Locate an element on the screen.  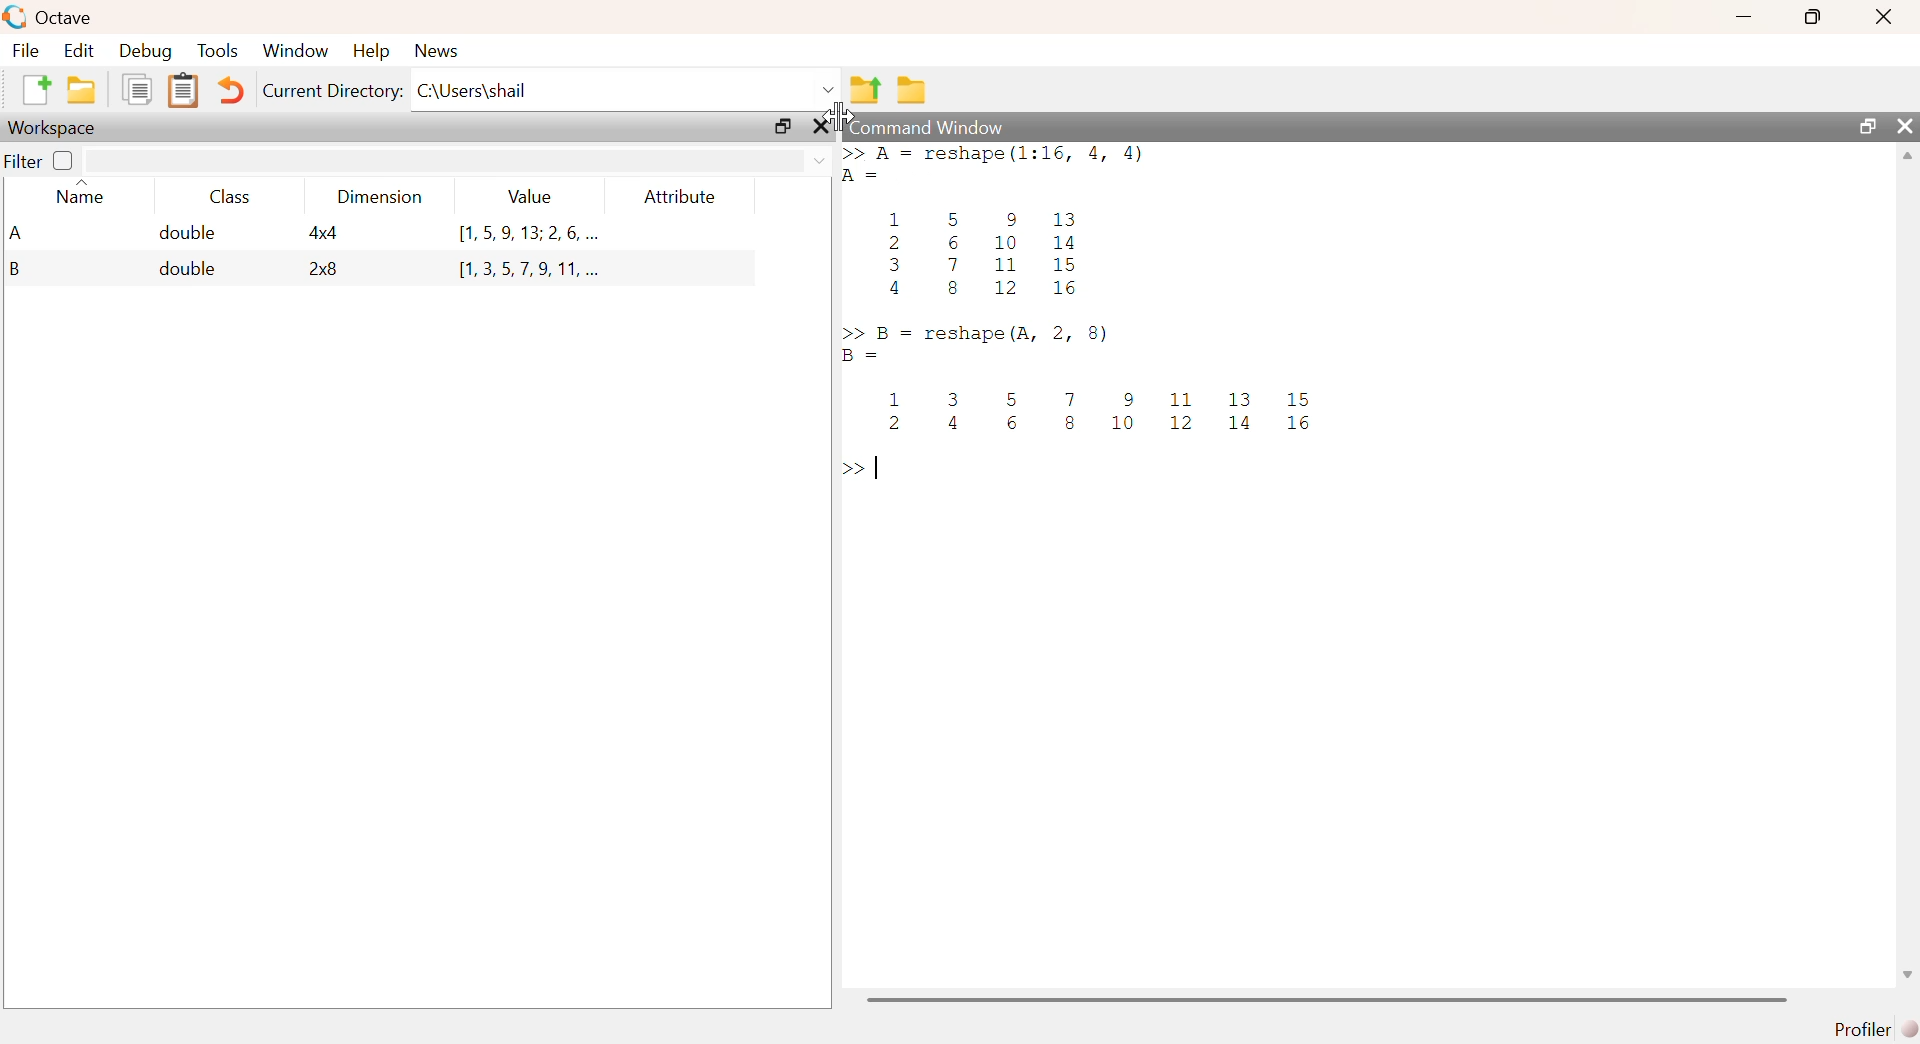
off is located at coordinates (63, 161).